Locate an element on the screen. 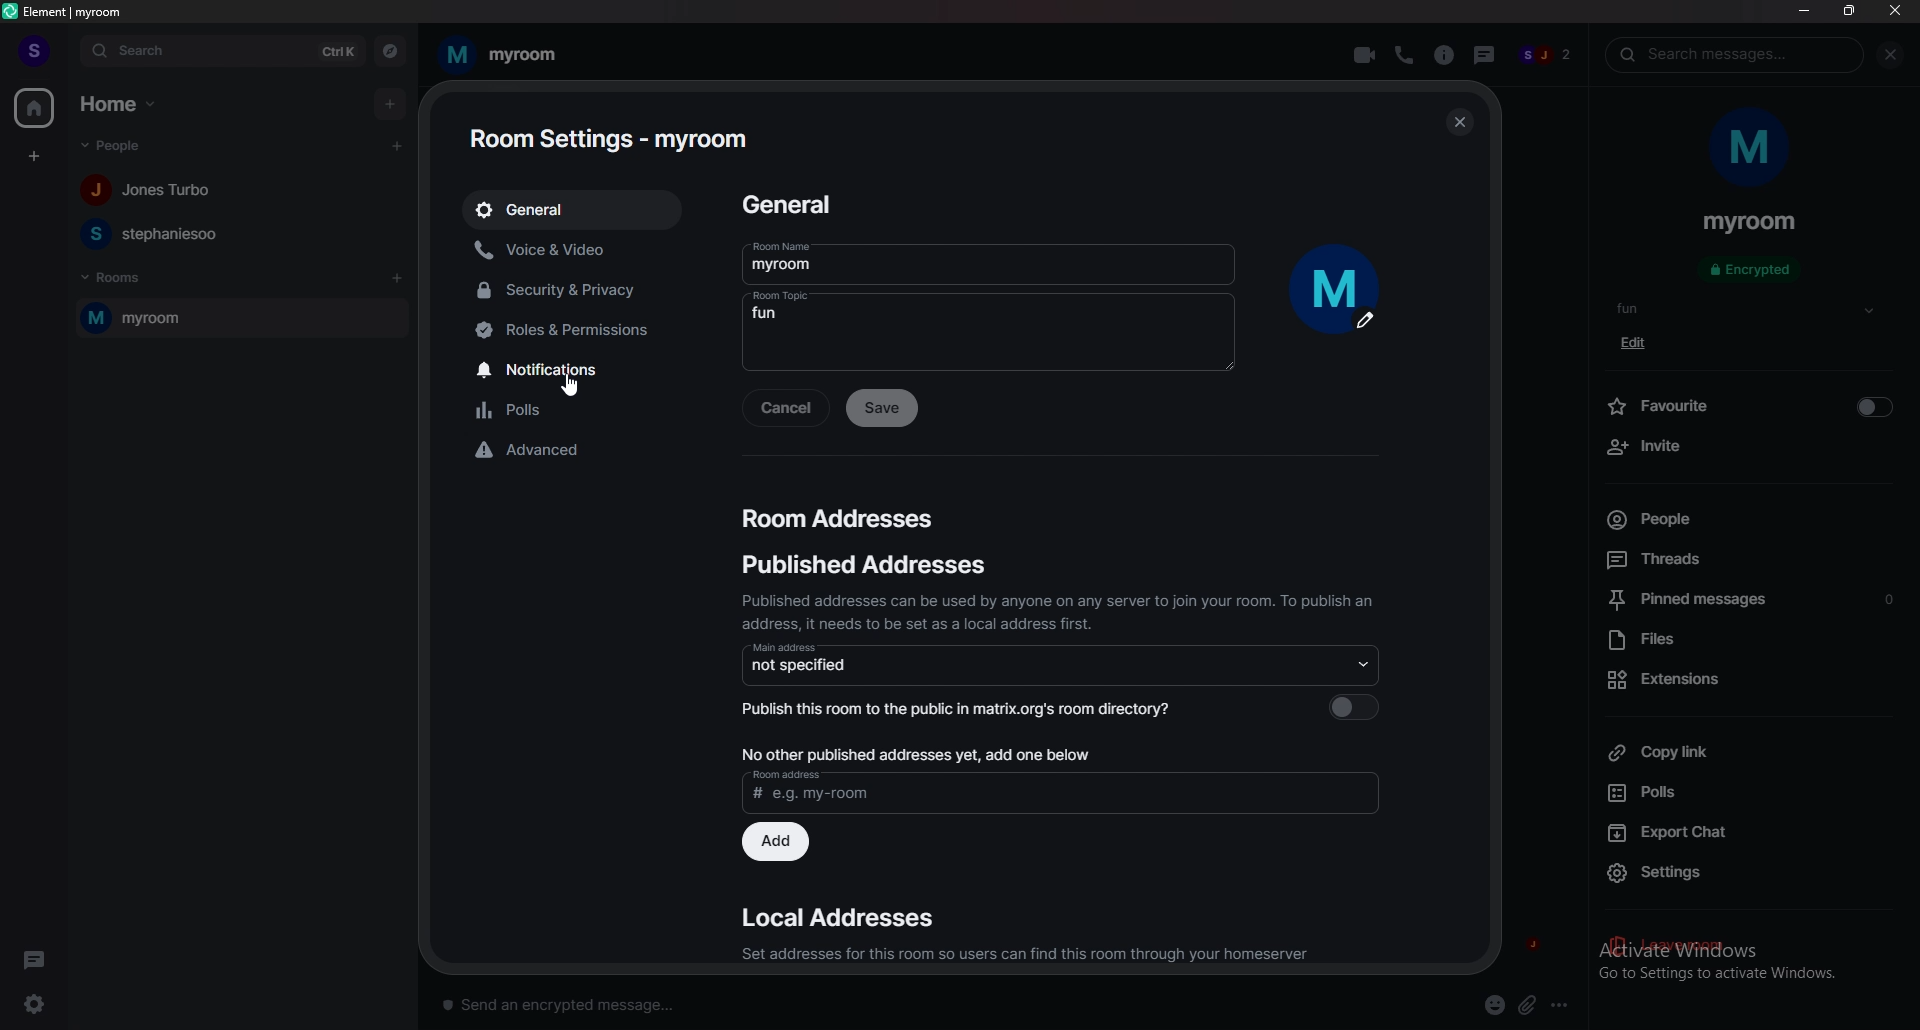 Image resolution: width=1920 pixels, height=1030 pixels. cancel is located at coordinates (785, 409).